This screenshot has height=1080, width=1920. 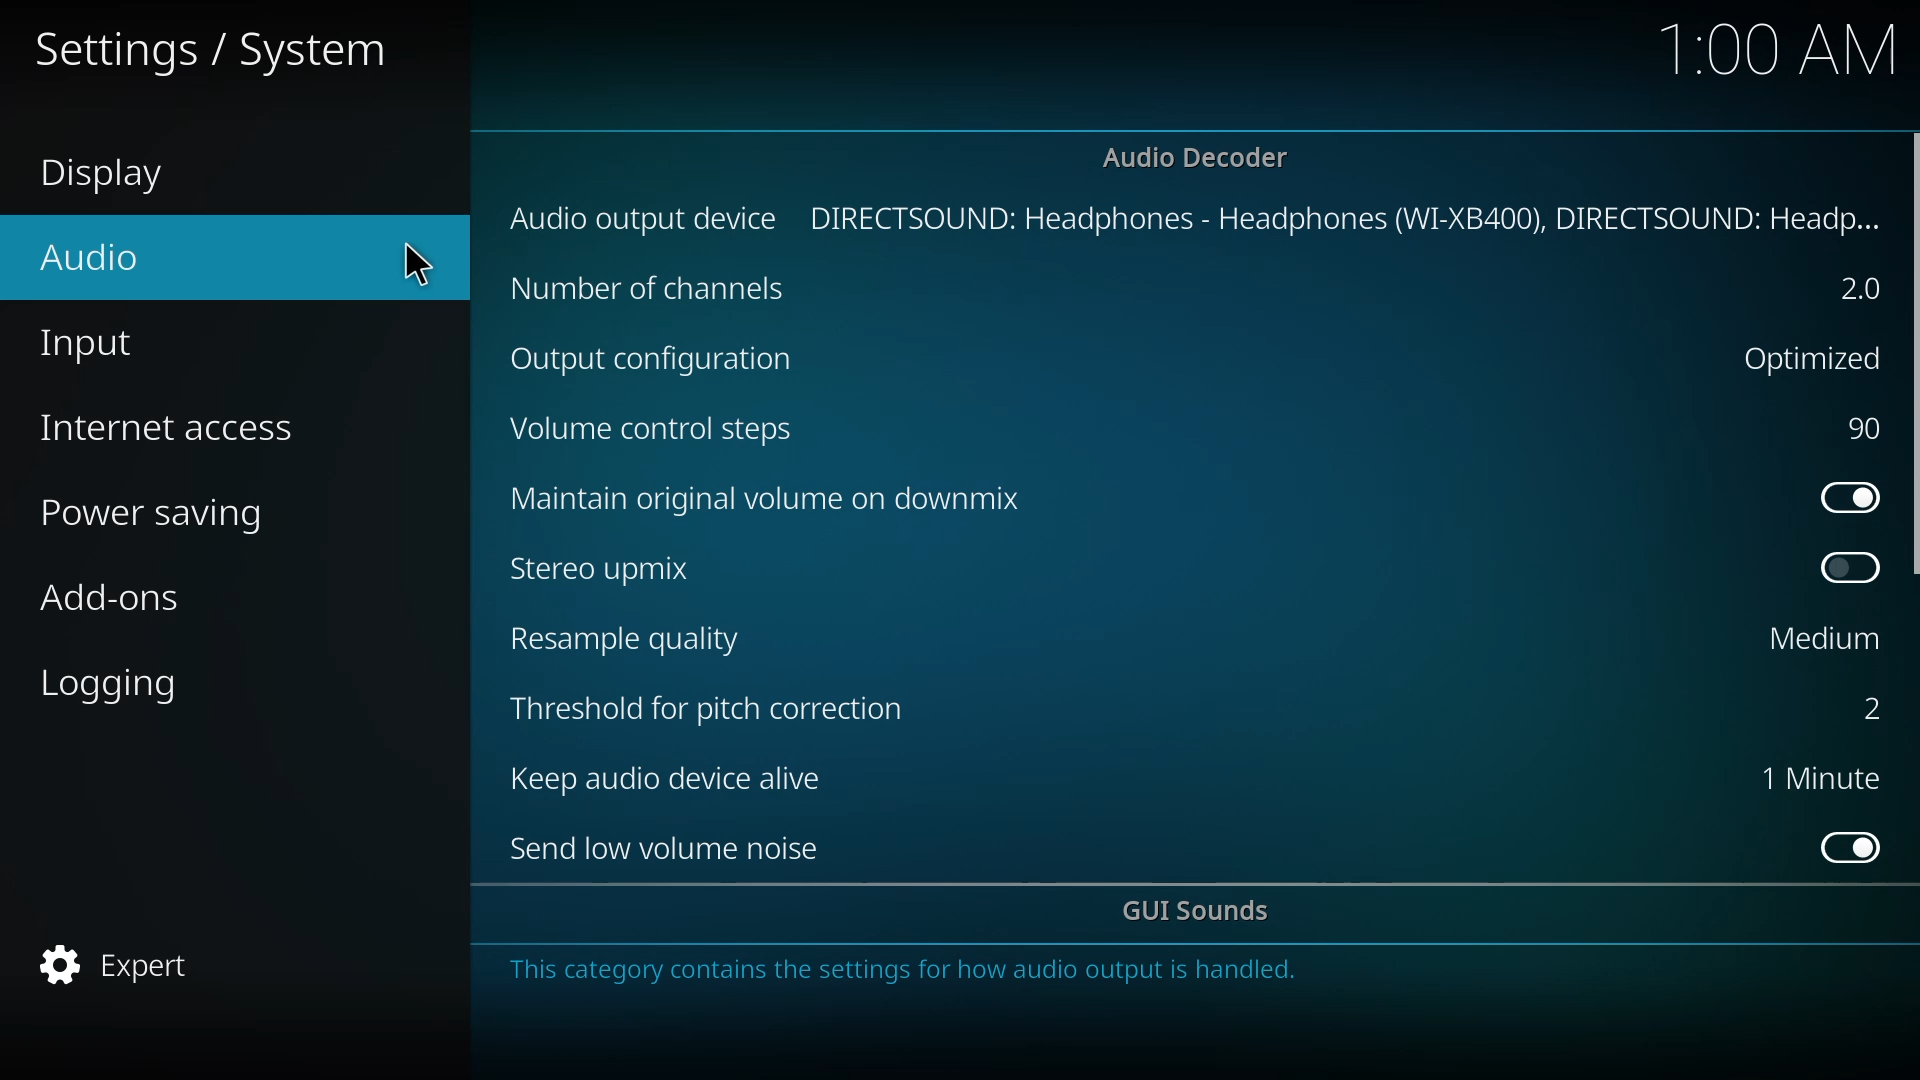 What do you see at coordinates (169, 508) in the screenshot?
I see `power` at bounding box center [169, 508].